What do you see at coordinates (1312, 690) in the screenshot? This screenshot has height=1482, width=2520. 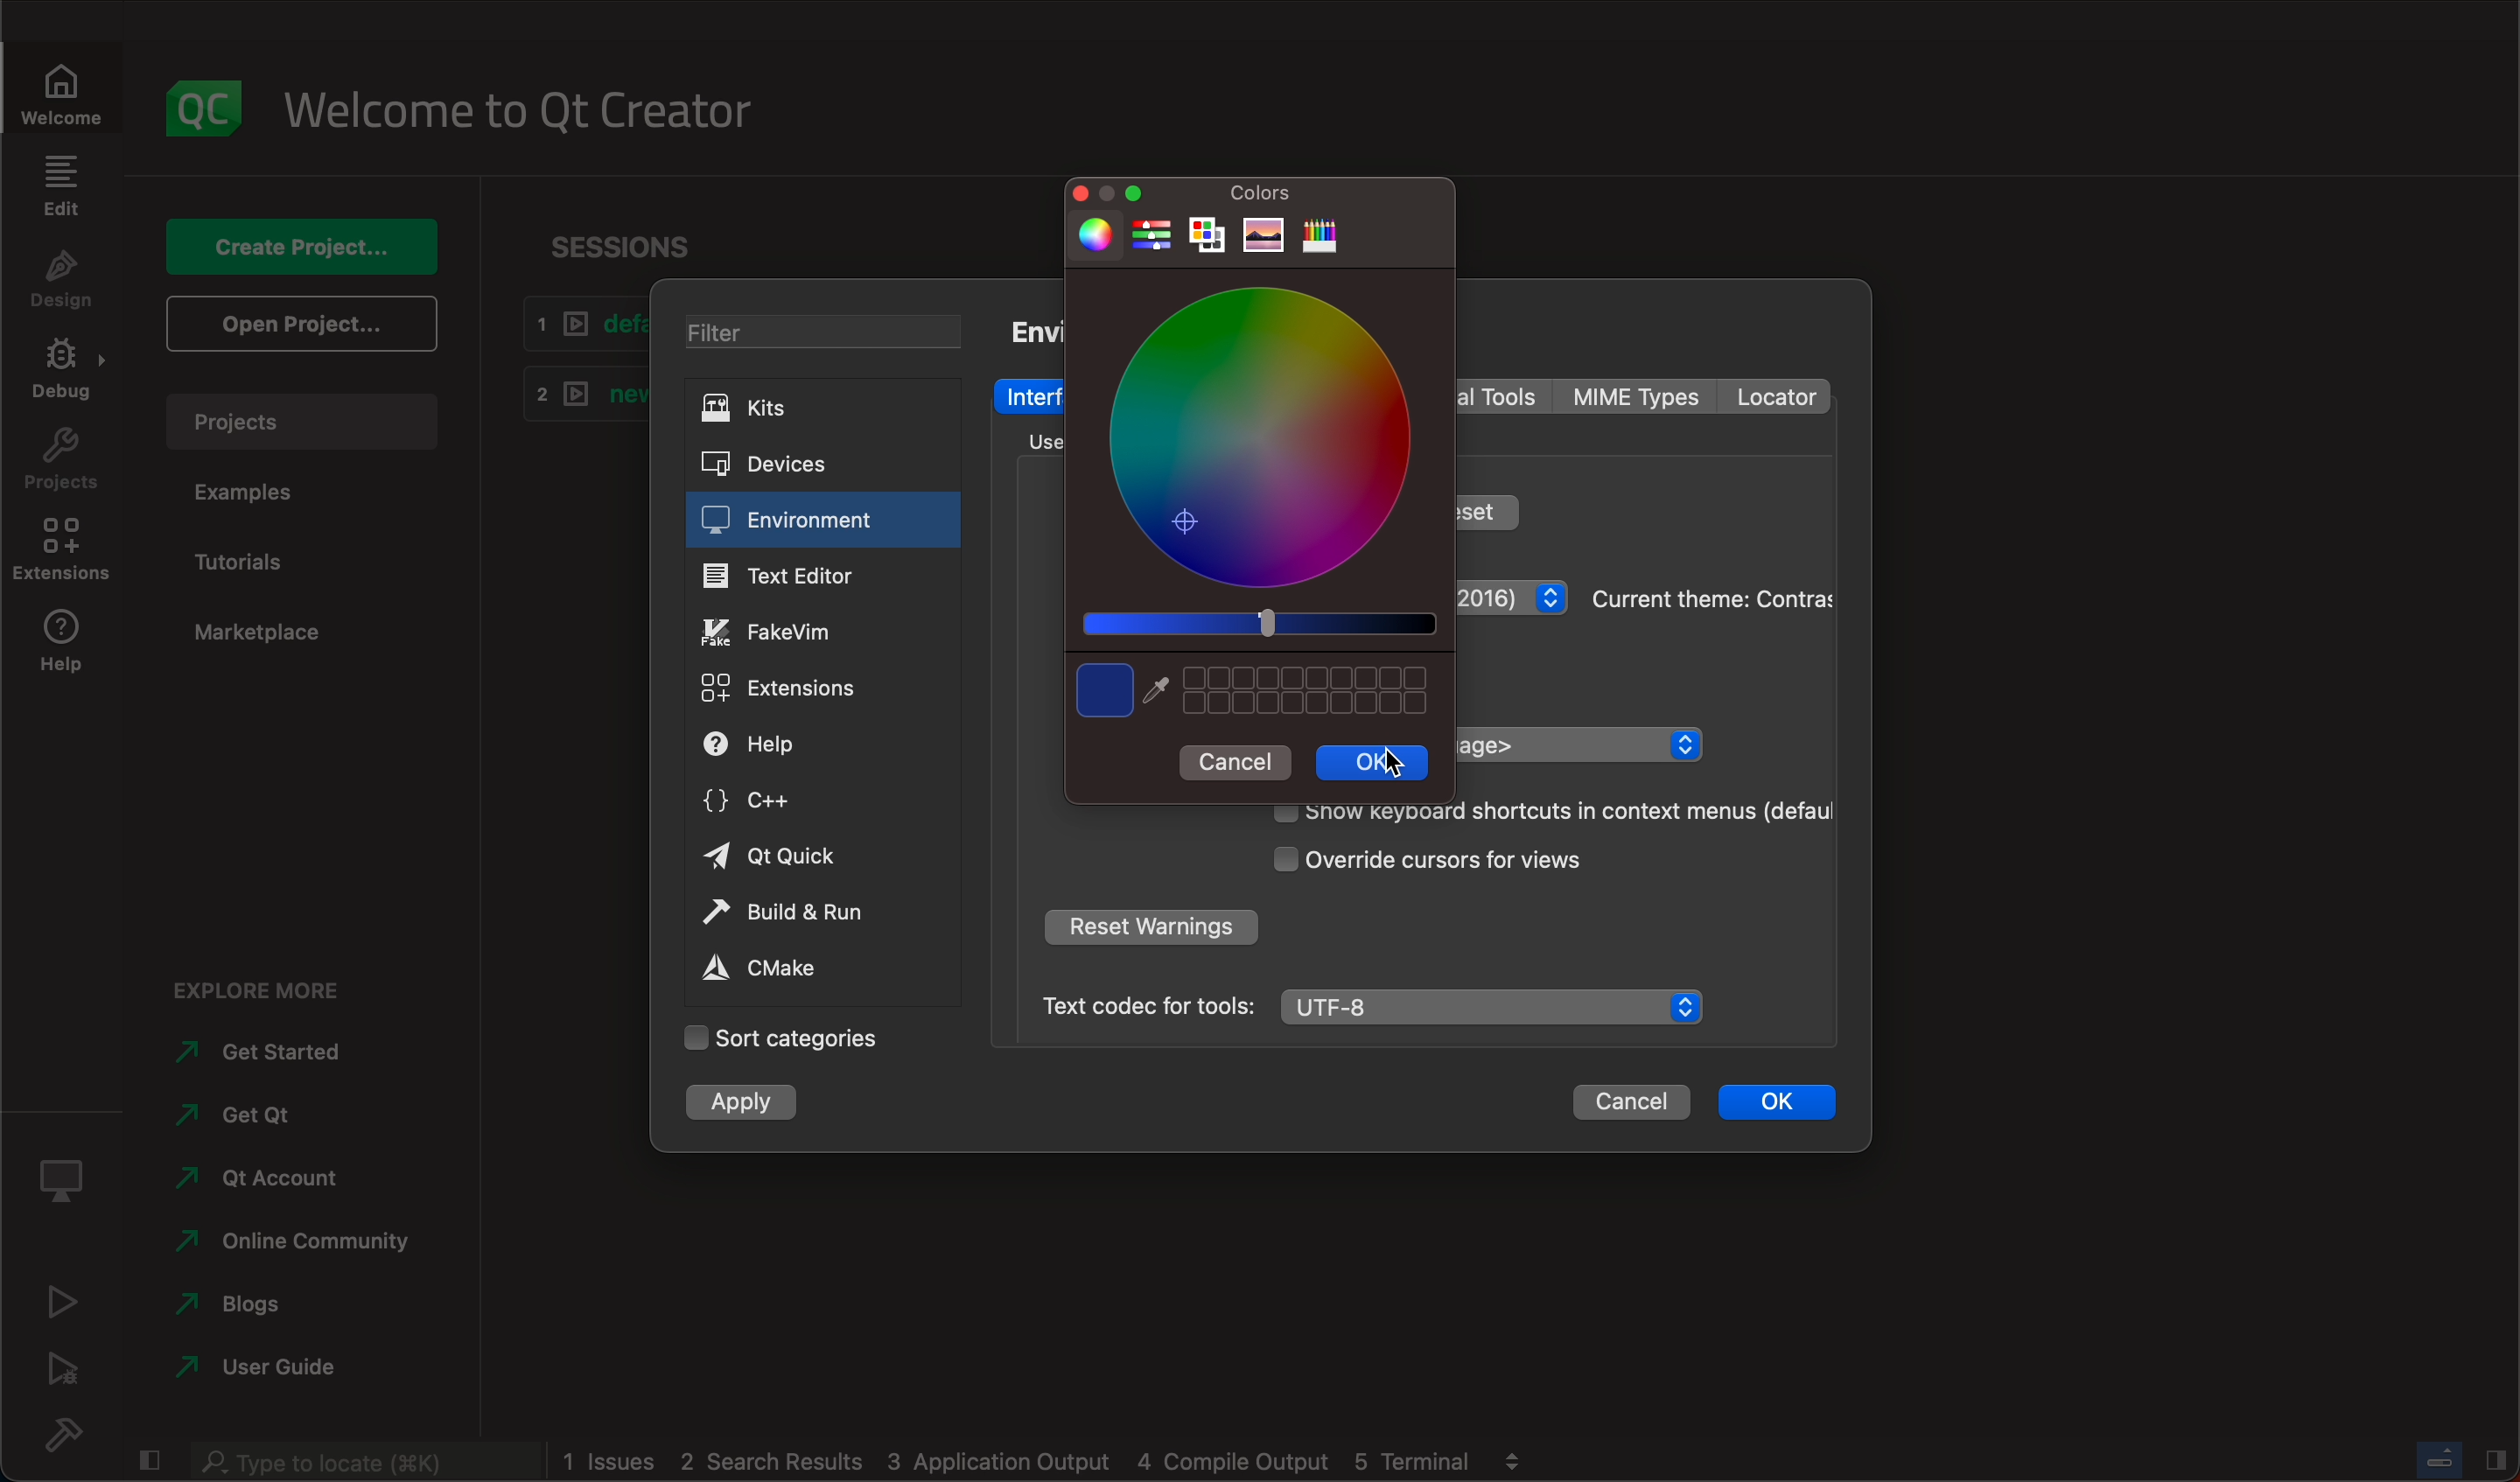 I see `chosen colors` at bounding box center [1312, 690].